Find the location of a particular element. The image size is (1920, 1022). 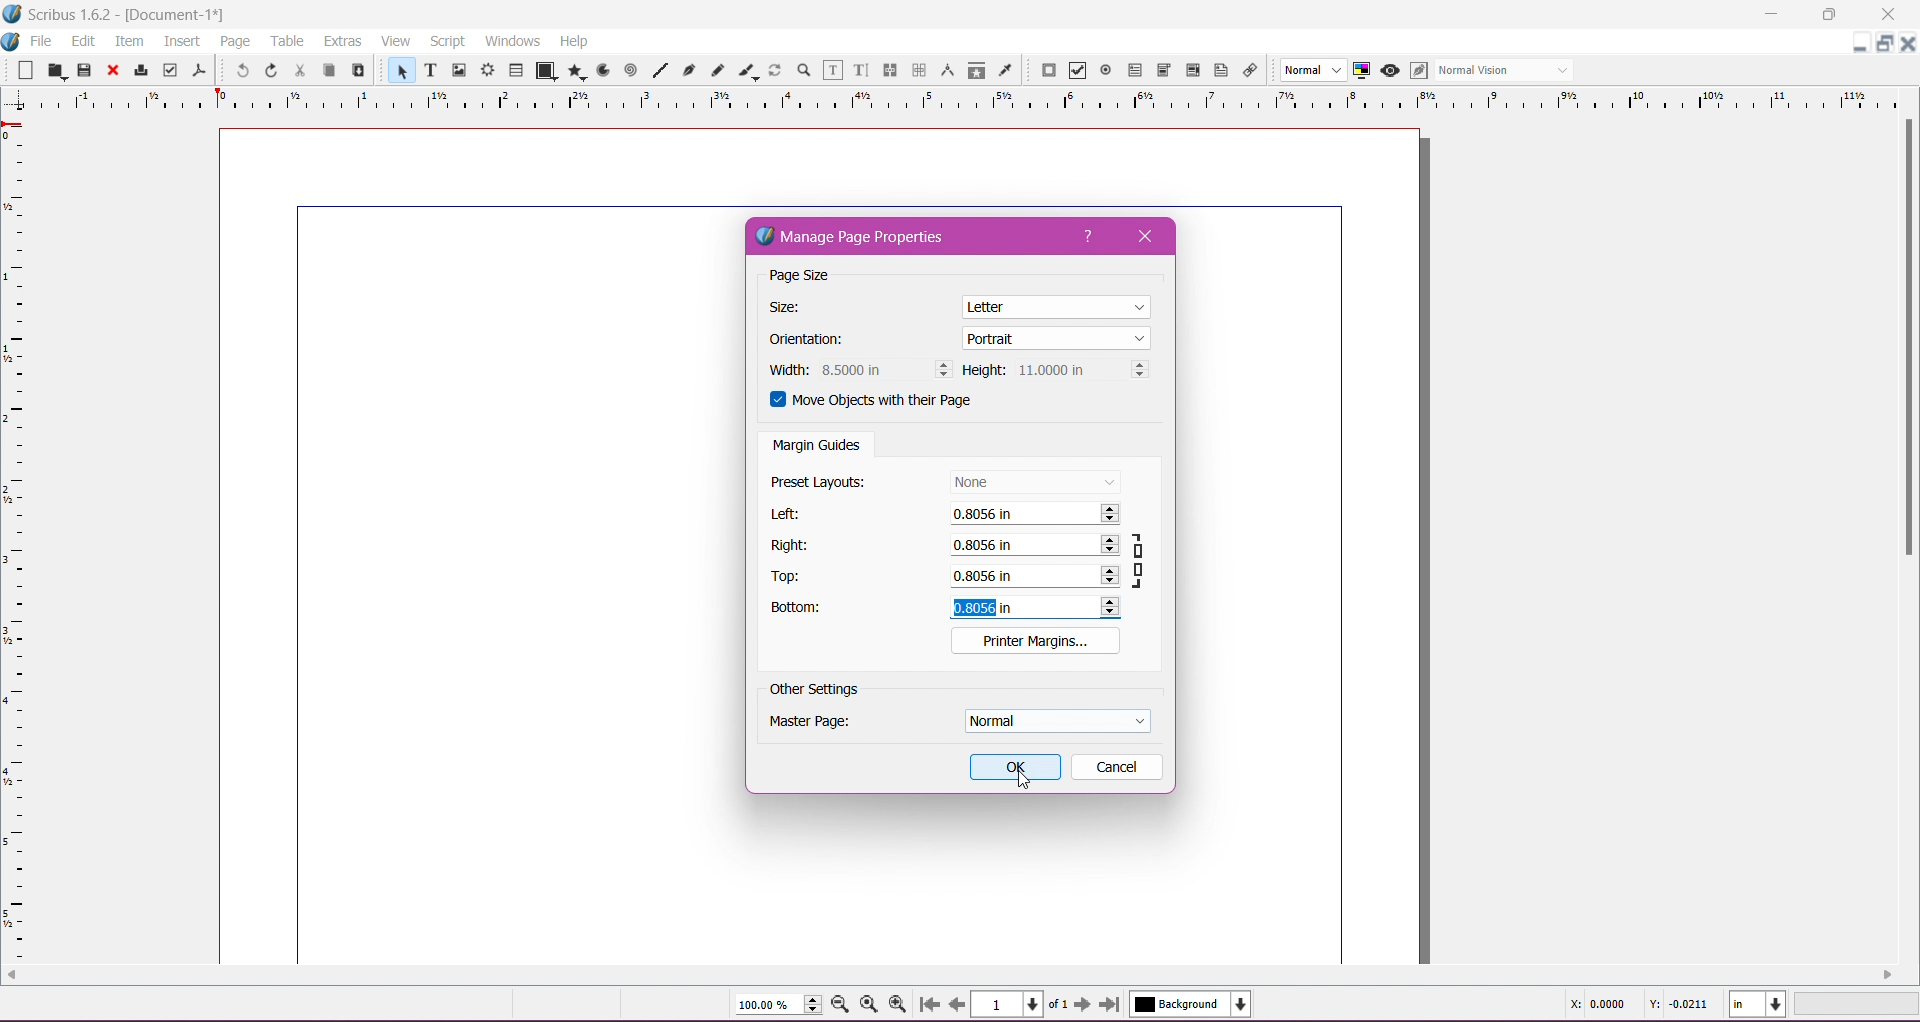

Item is located at coordinates (128, 41).